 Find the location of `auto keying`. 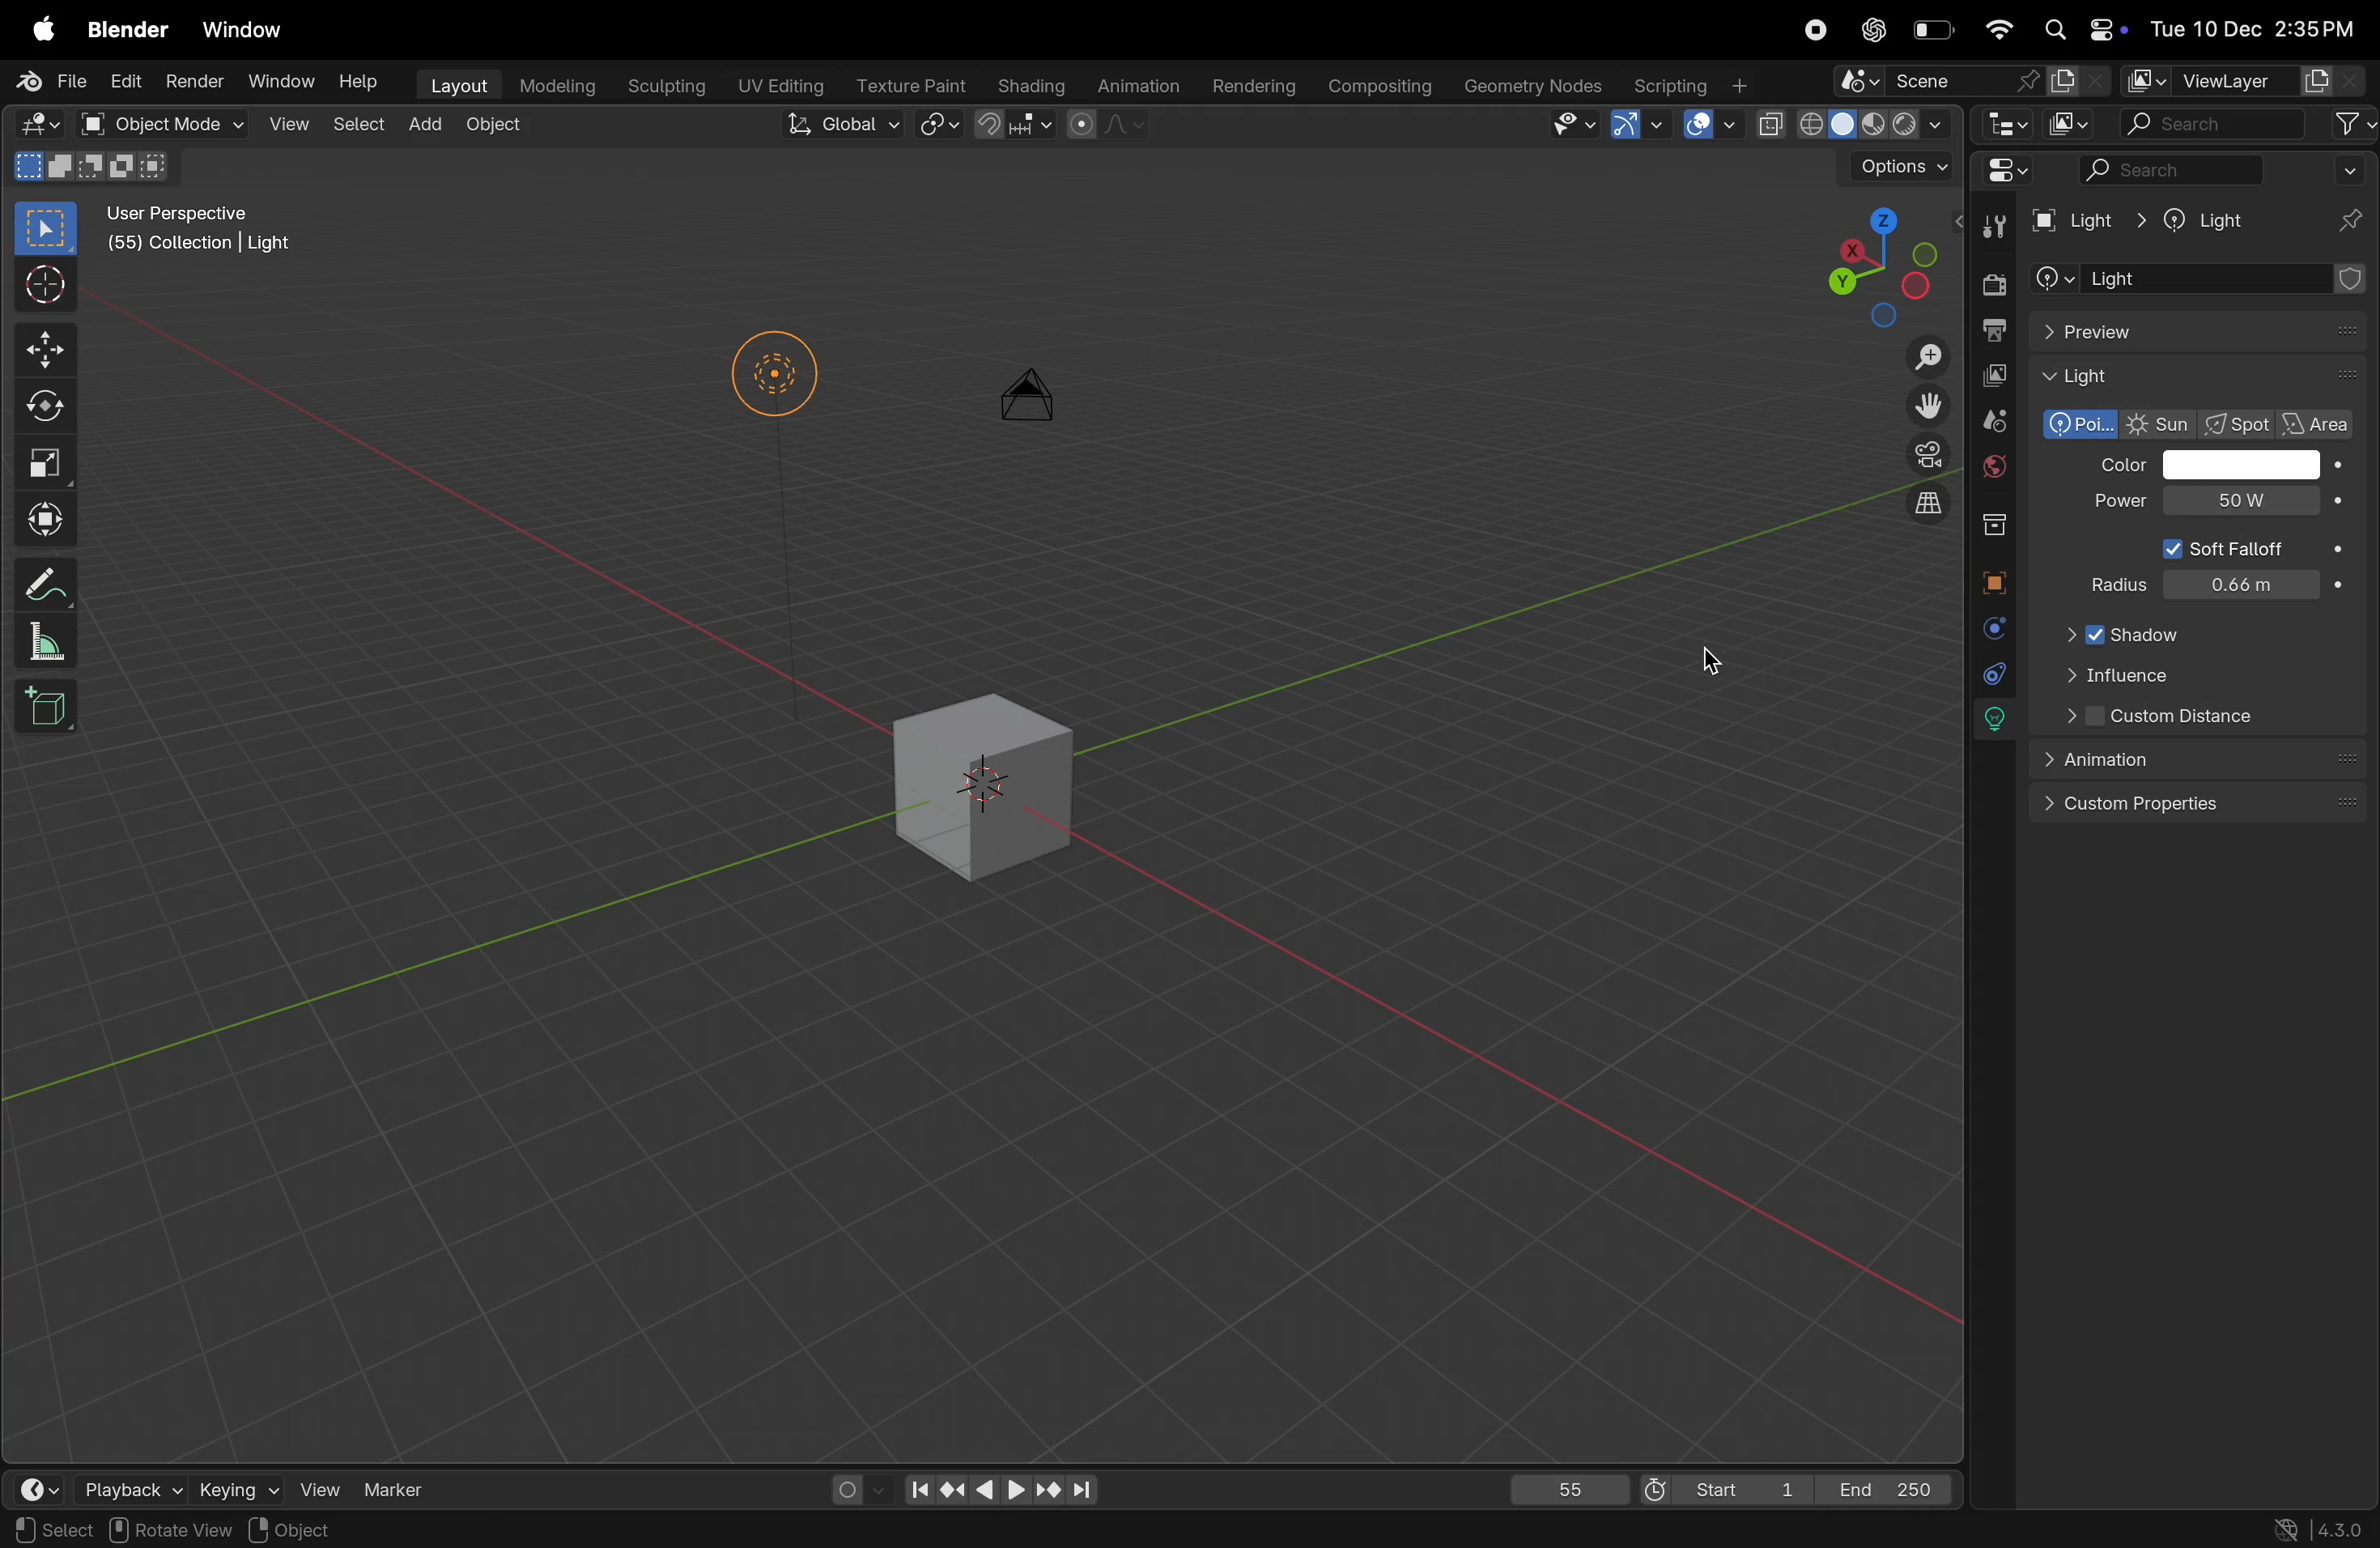

auto keying is located at coordinates (853, 1487).